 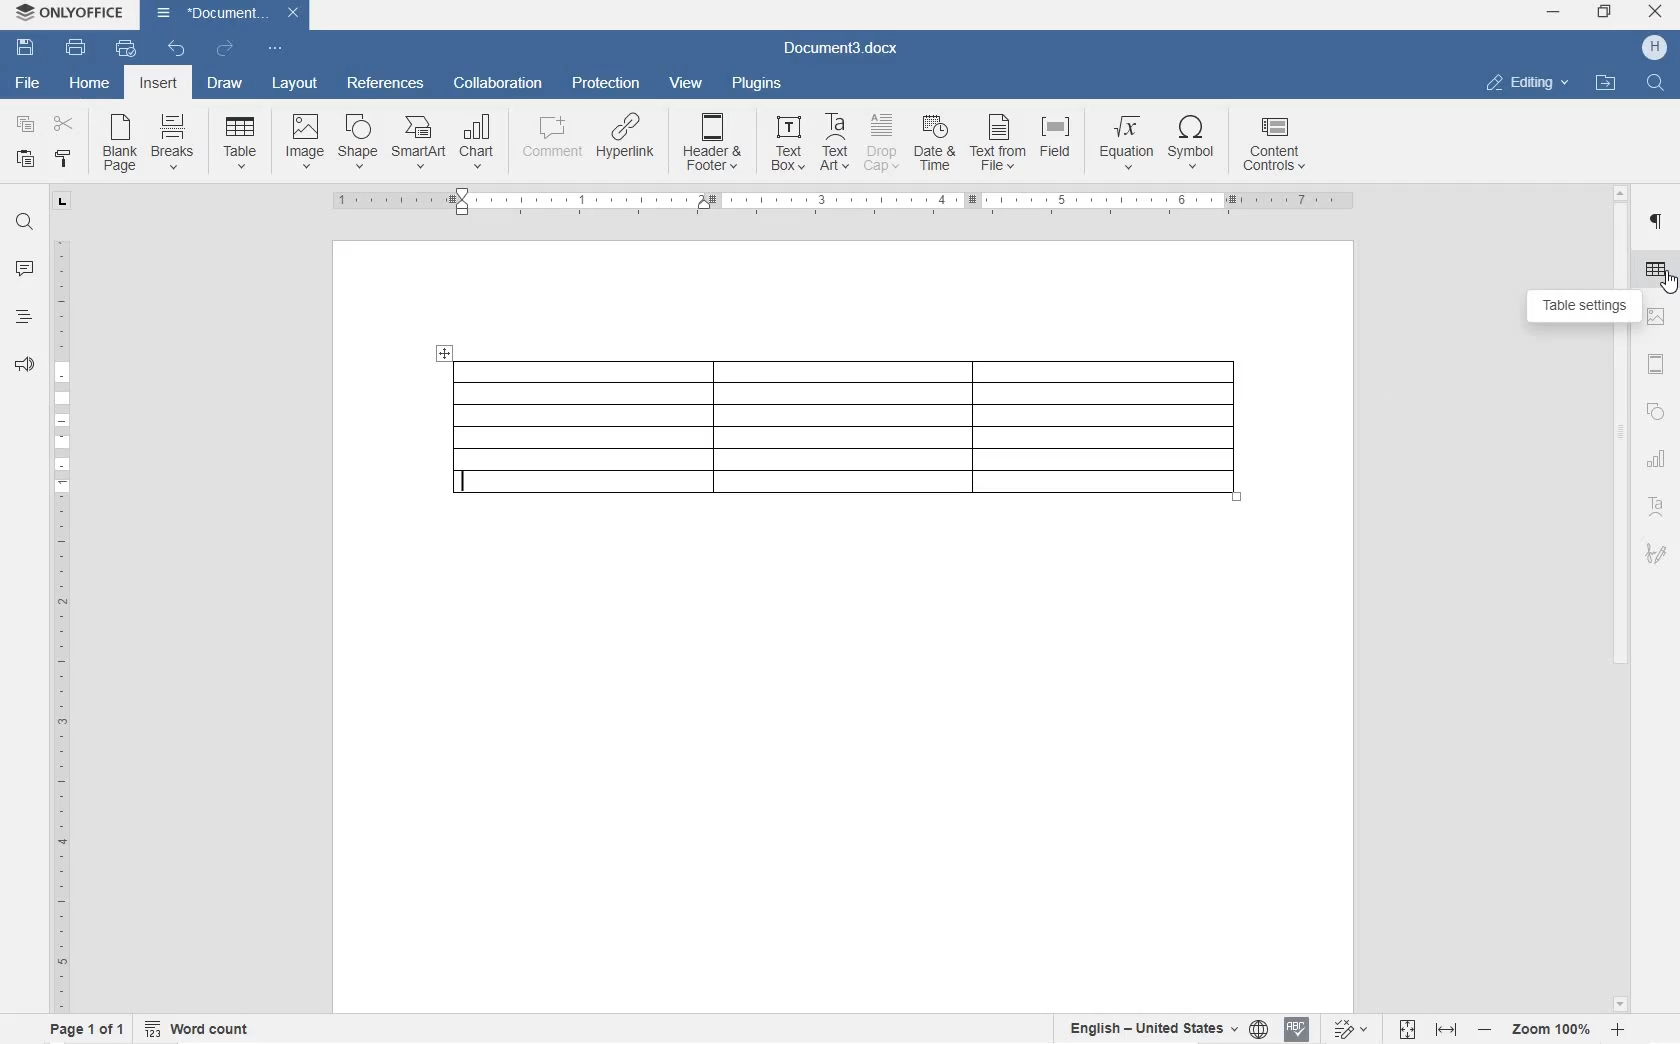 What do you see at coordinates (275, 50) in the screenshot?
I see `CUSTOMIZE QUICK ACCESS TOOLBAR` at bounding box center [275, 50].